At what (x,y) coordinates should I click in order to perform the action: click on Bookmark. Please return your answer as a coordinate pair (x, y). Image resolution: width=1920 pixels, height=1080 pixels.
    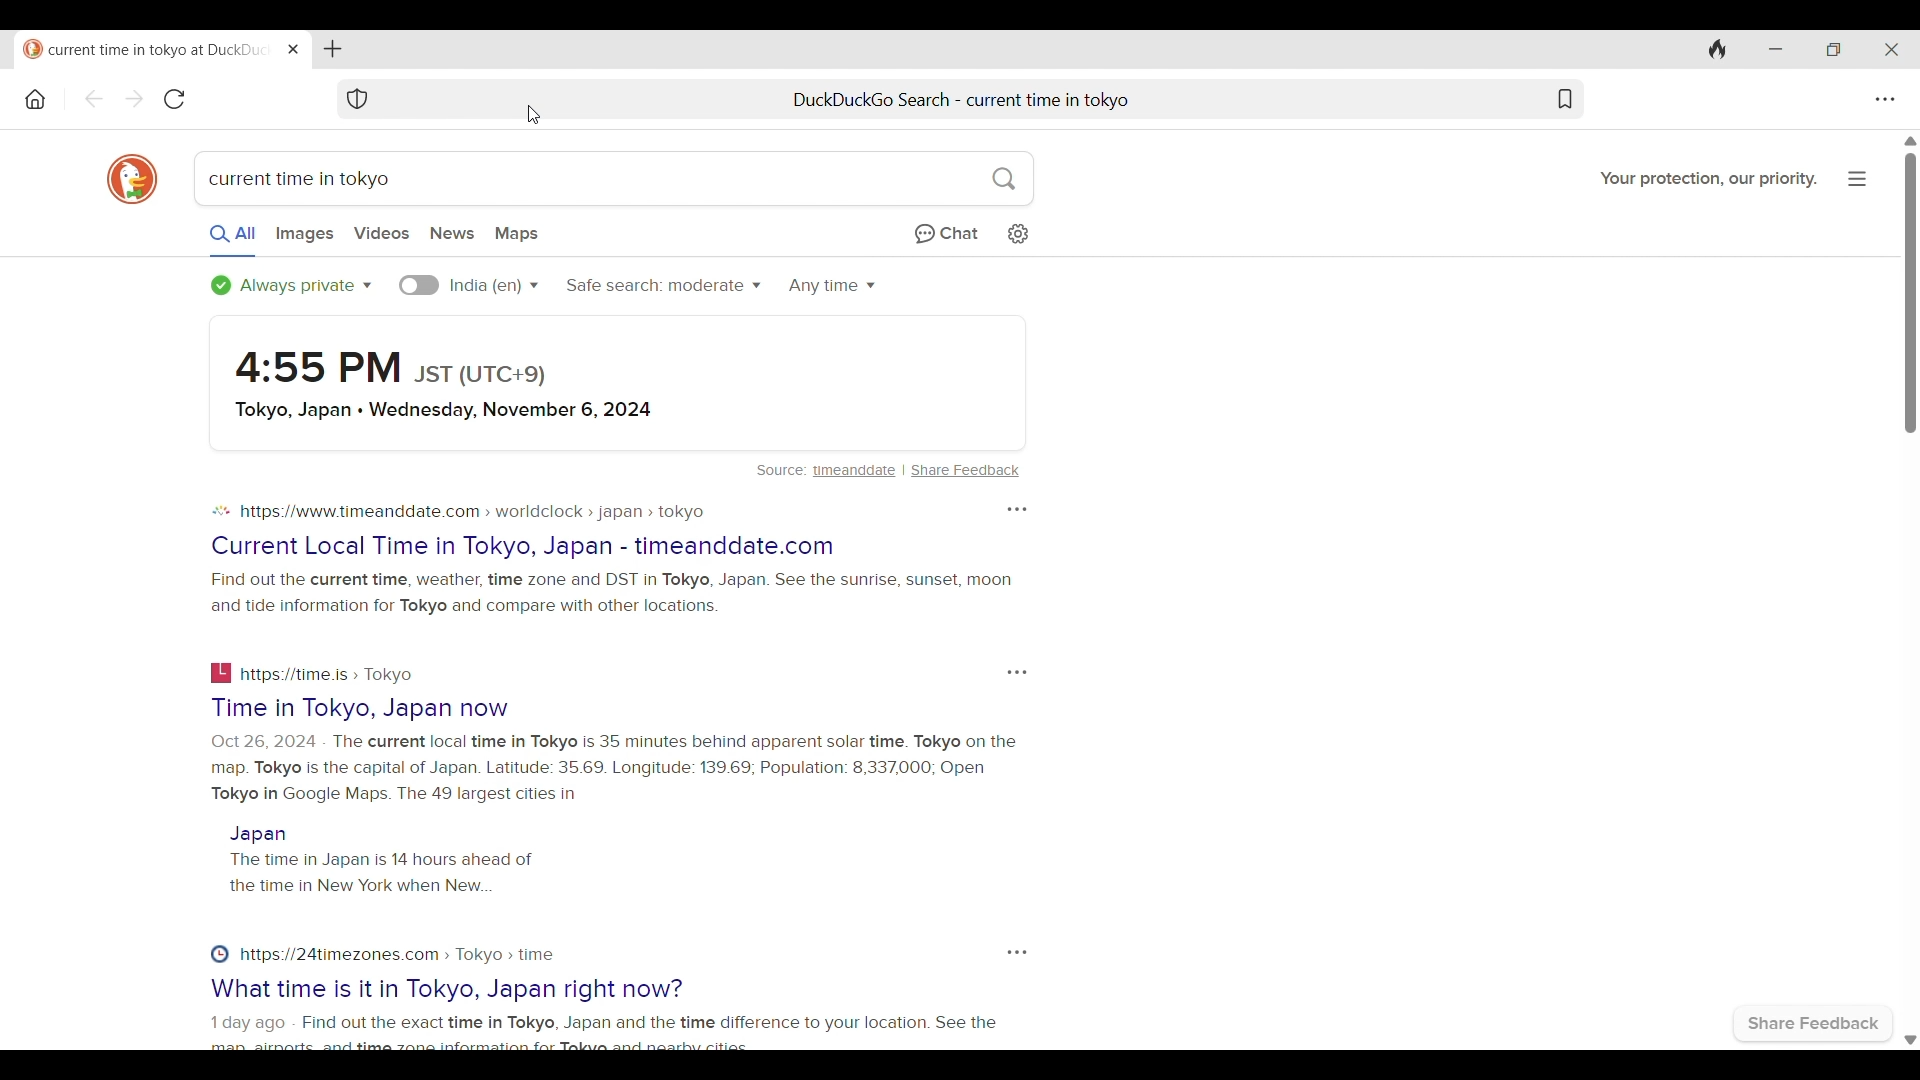
    Looking at the image, I should click on (1565, 99).